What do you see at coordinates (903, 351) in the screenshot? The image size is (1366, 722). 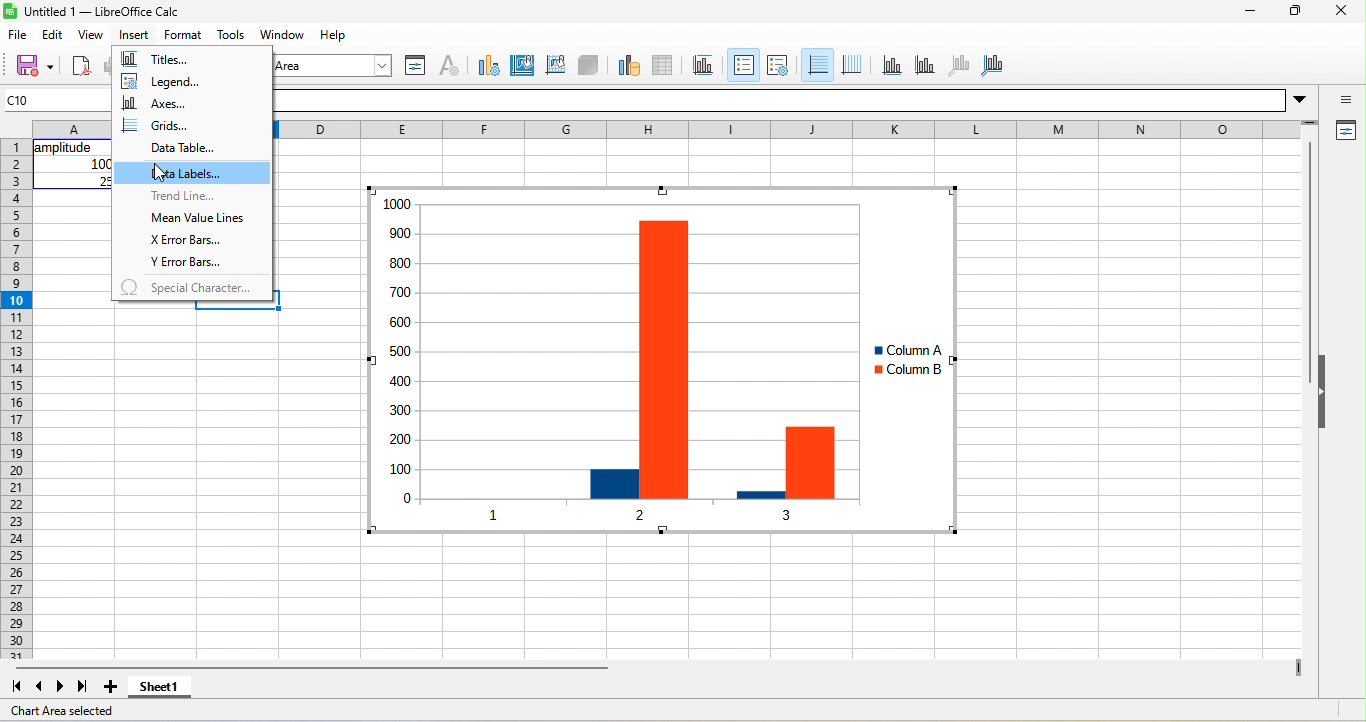 I see `column a` at bounding box center [903, 351].